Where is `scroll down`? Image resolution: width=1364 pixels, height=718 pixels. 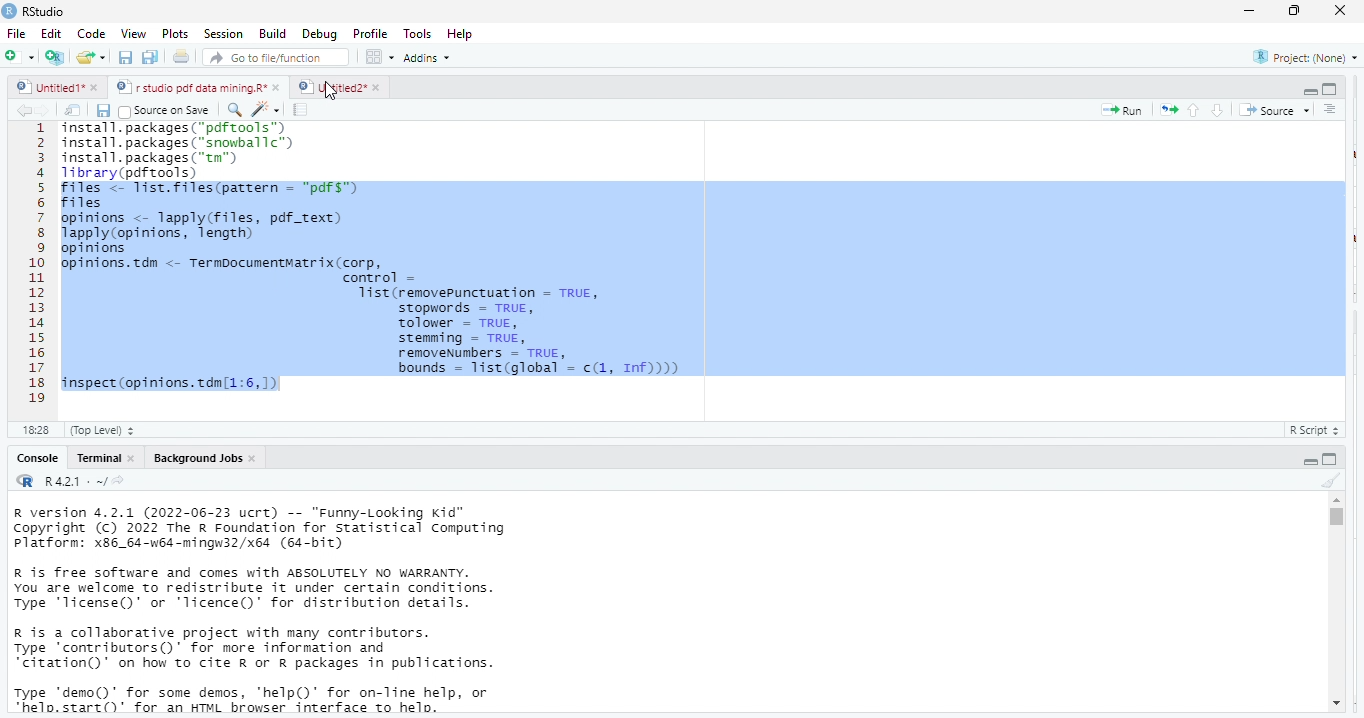 scroll down is located at coordinates (1335, 705).